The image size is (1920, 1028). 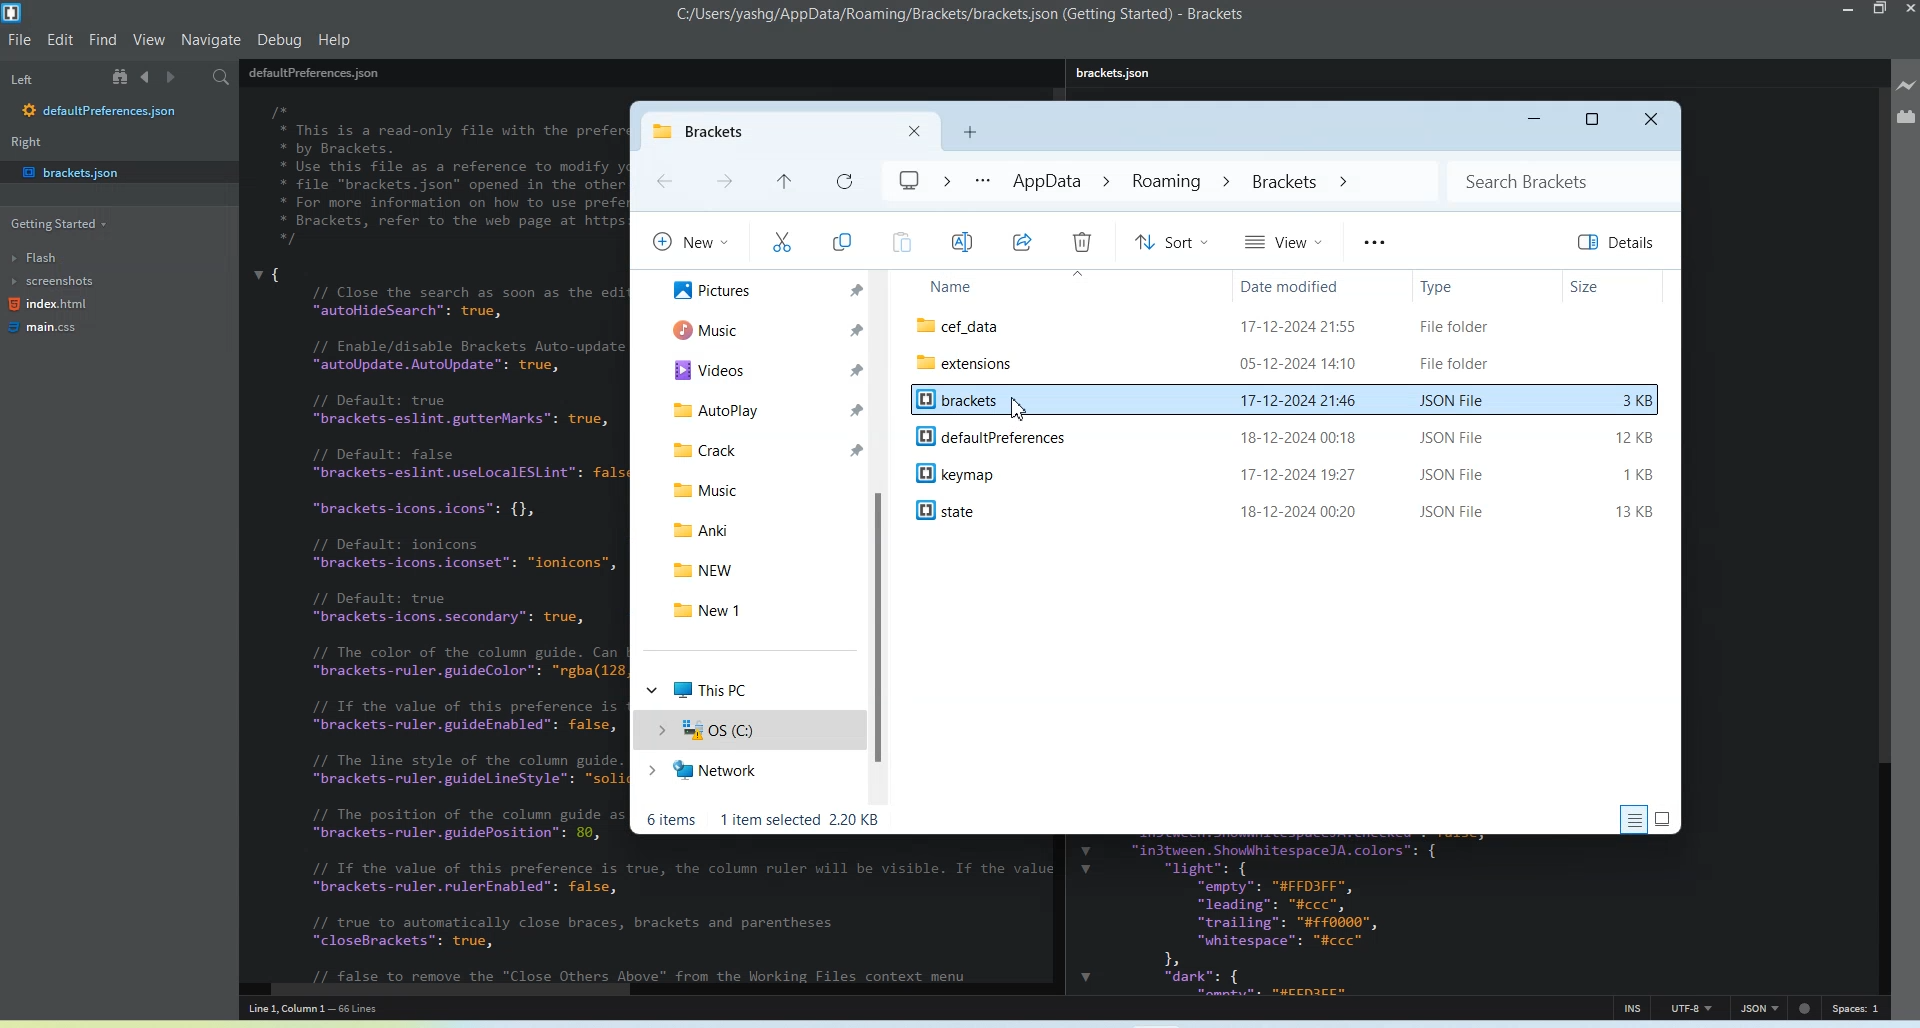 What do you see at coordinates (55, 225) in the screenshot?
I see `Getting Started` at bounding box center [55, 225].